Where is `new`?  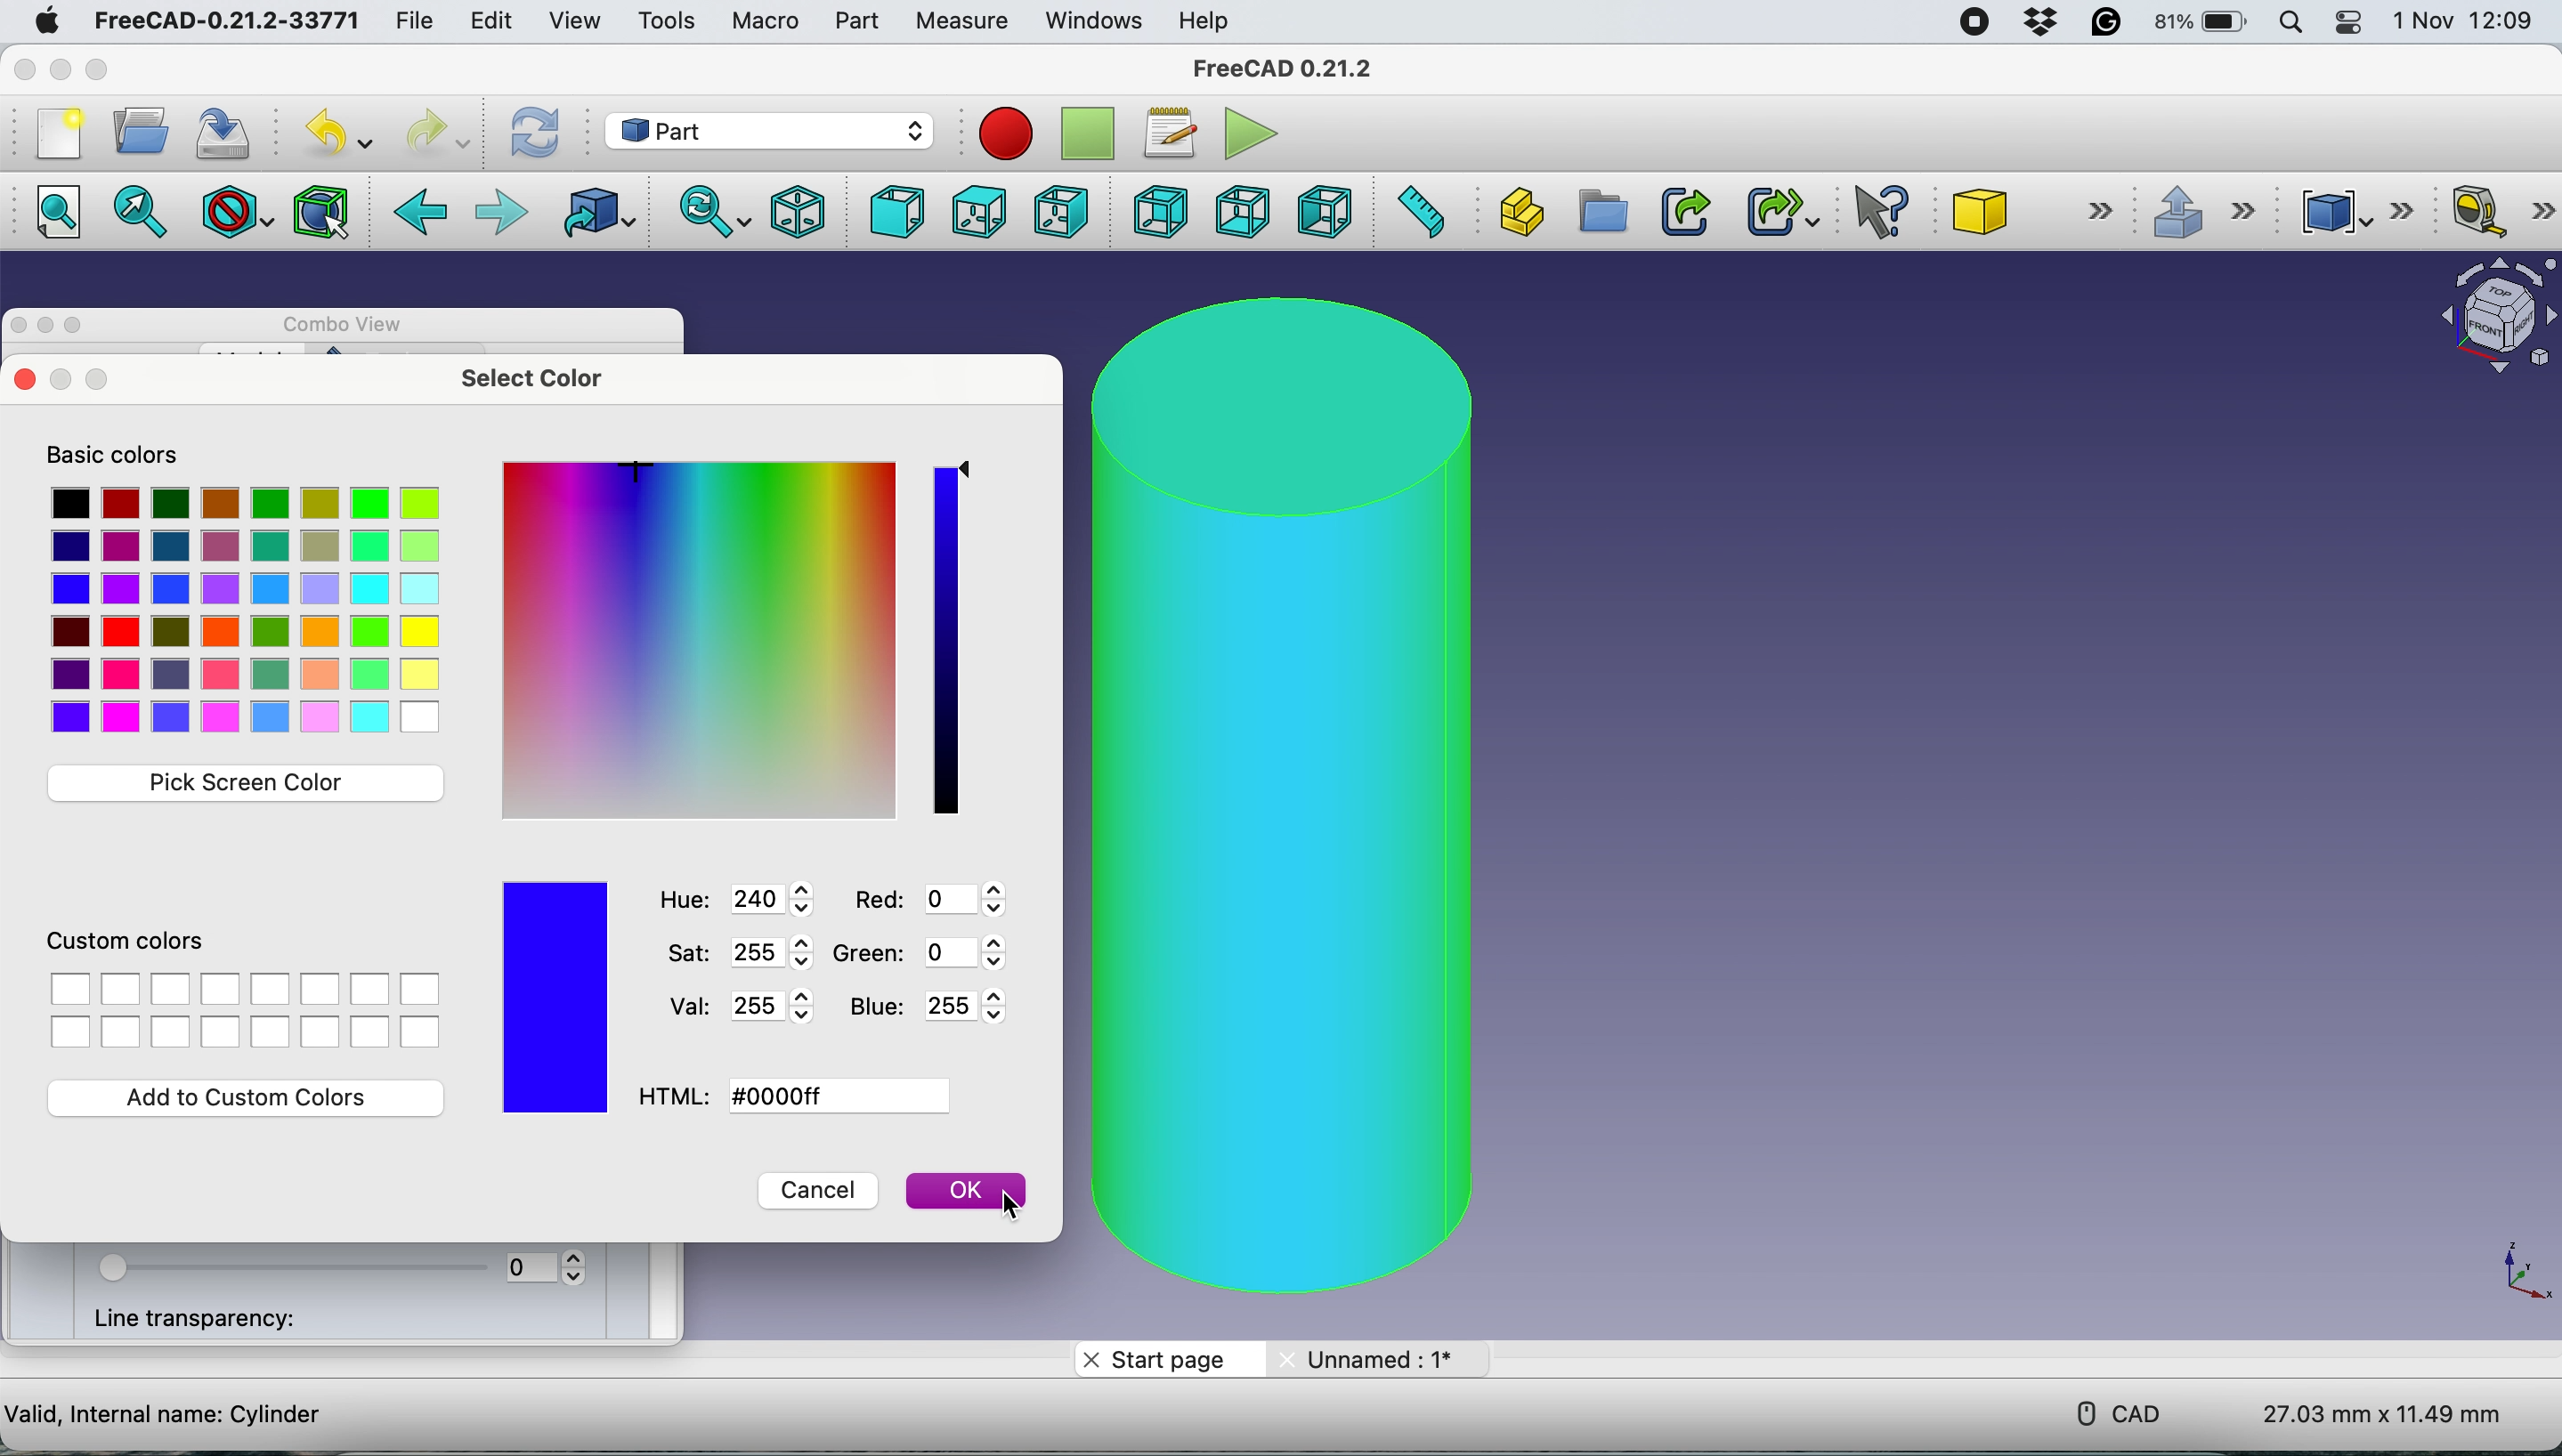 new is located at coordinates (58, 137).